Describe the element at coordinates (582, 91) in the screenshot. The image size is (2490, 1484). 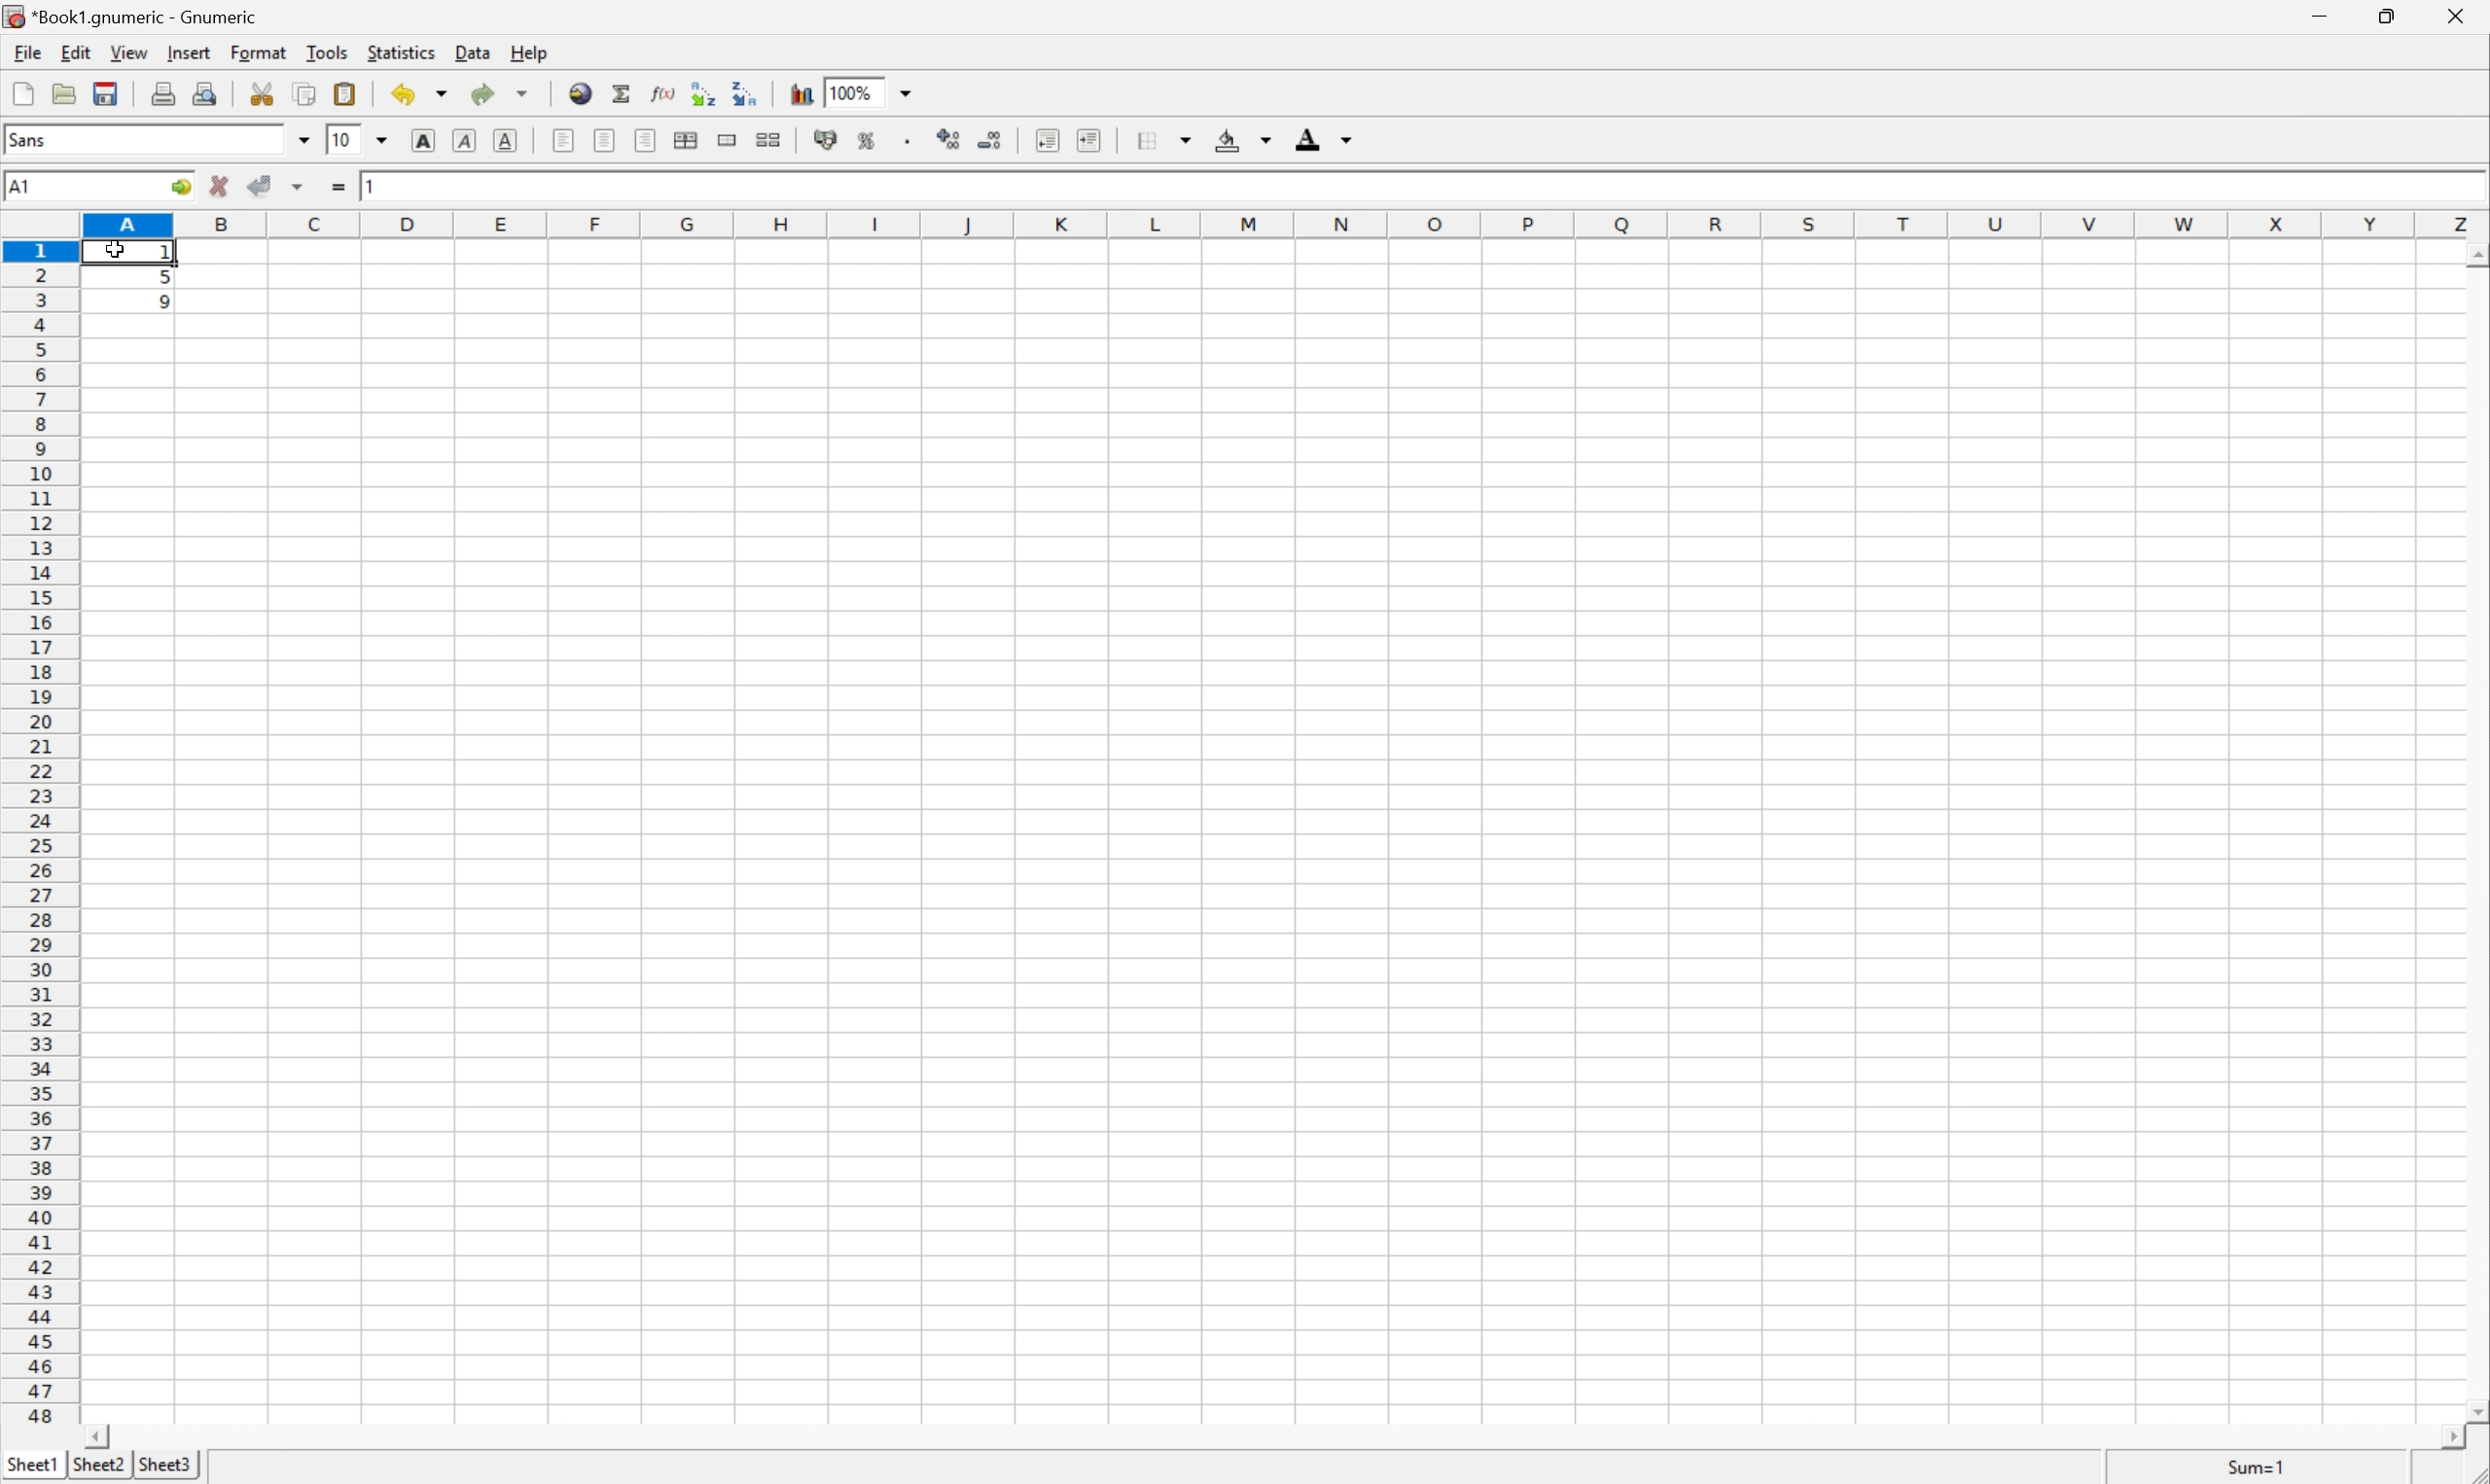
I see `insert hyperlink` at that location.